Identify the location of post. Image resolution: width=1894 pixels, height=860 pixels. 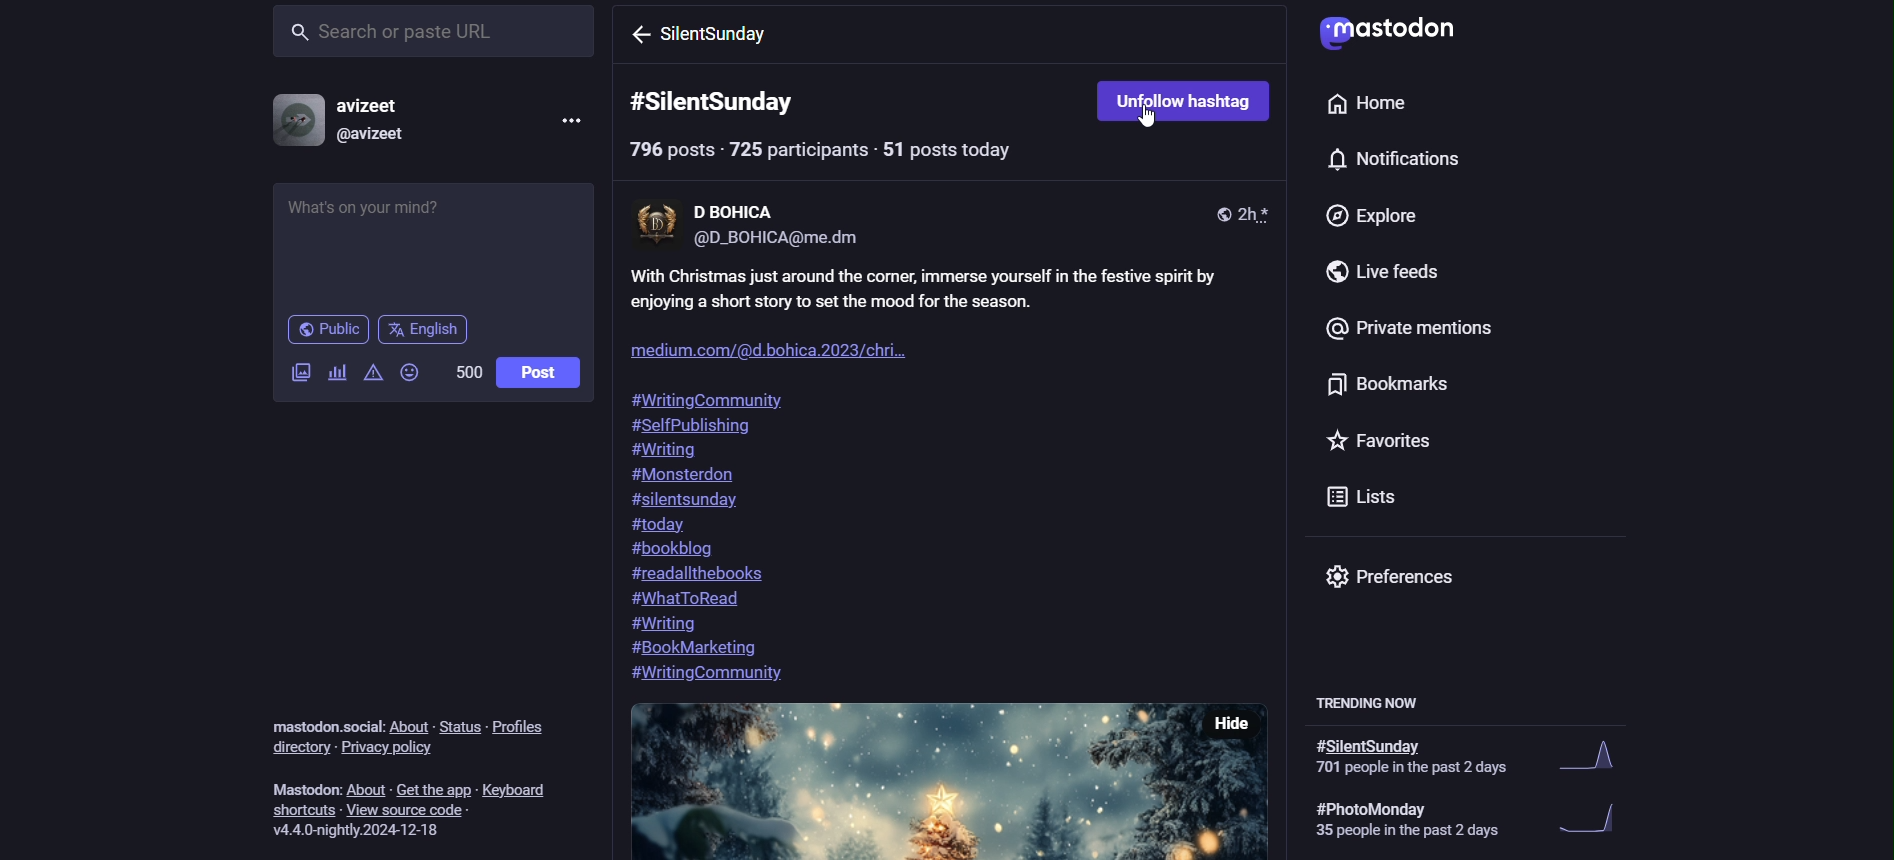
(541, 371).